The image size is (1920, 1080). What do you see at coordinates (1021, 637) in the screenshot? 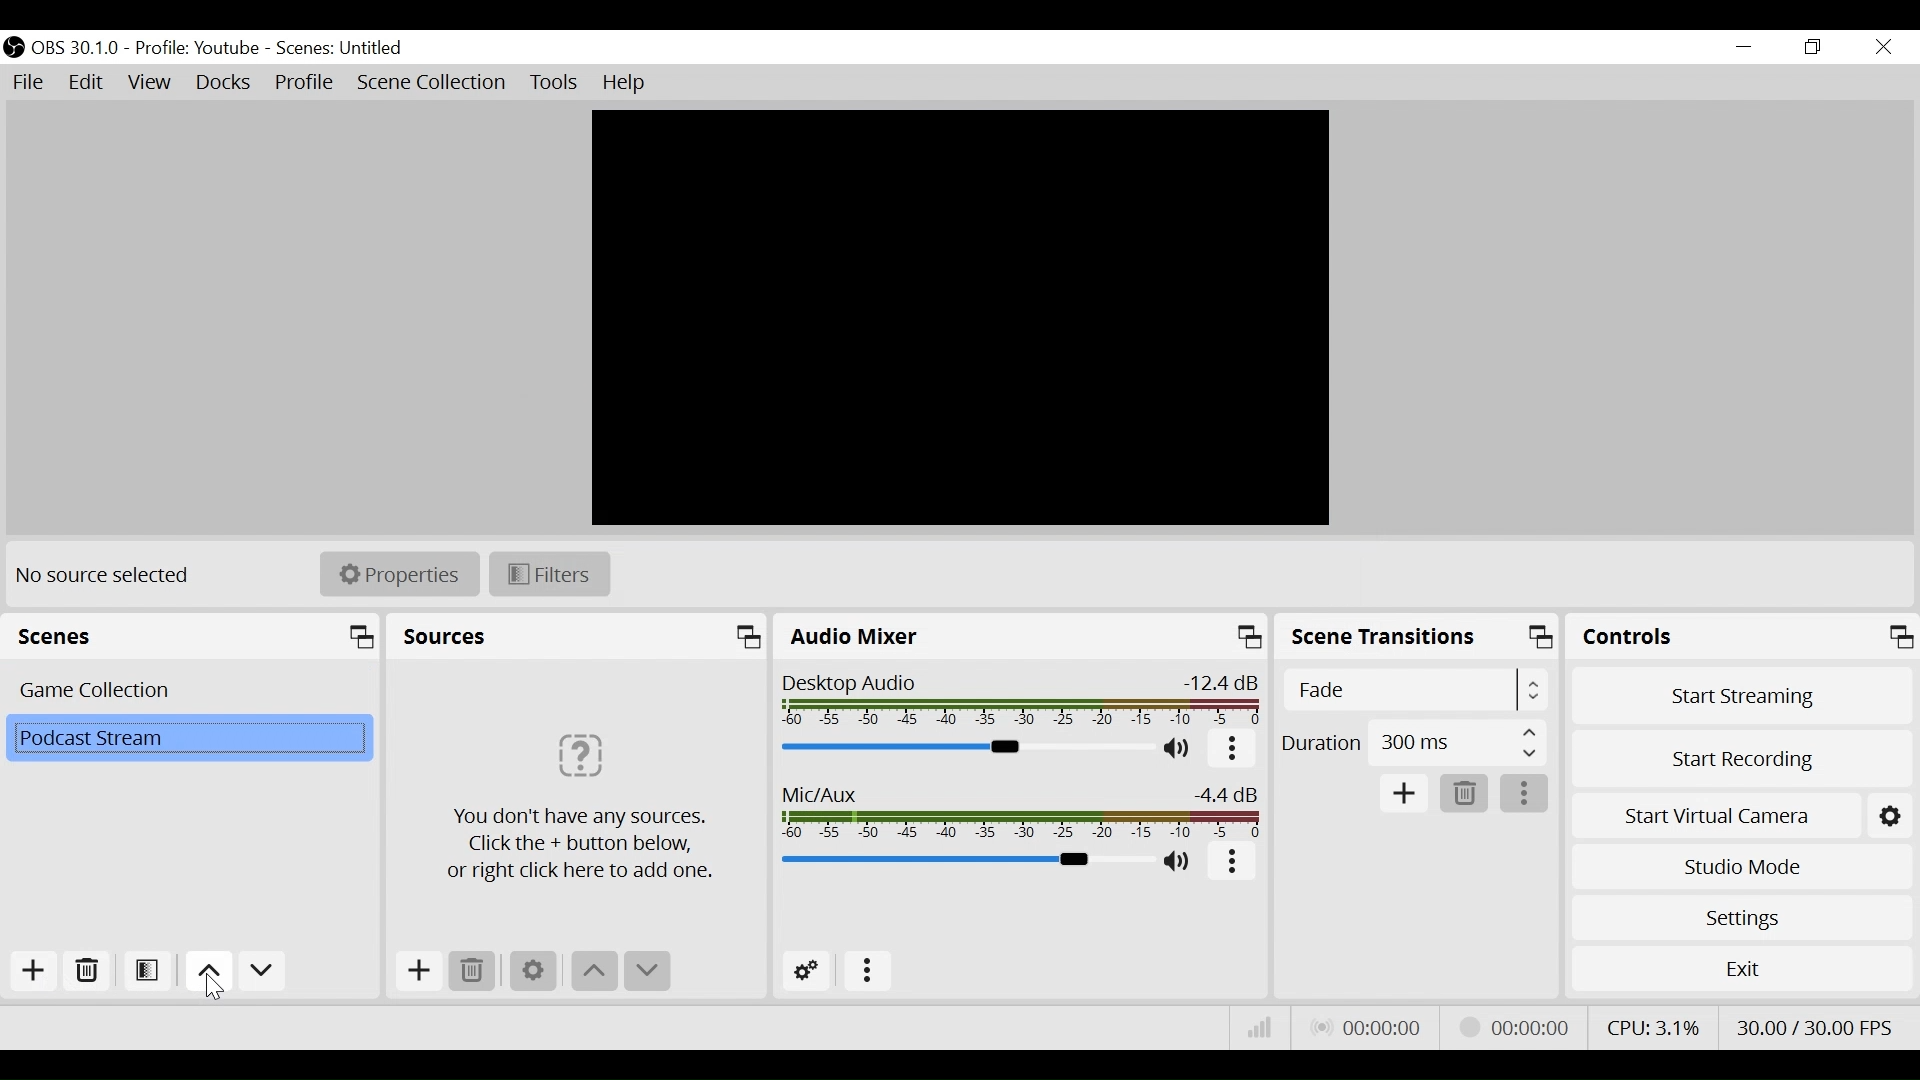
I see `Audio Mixer` at bounding box center [1021, 637].